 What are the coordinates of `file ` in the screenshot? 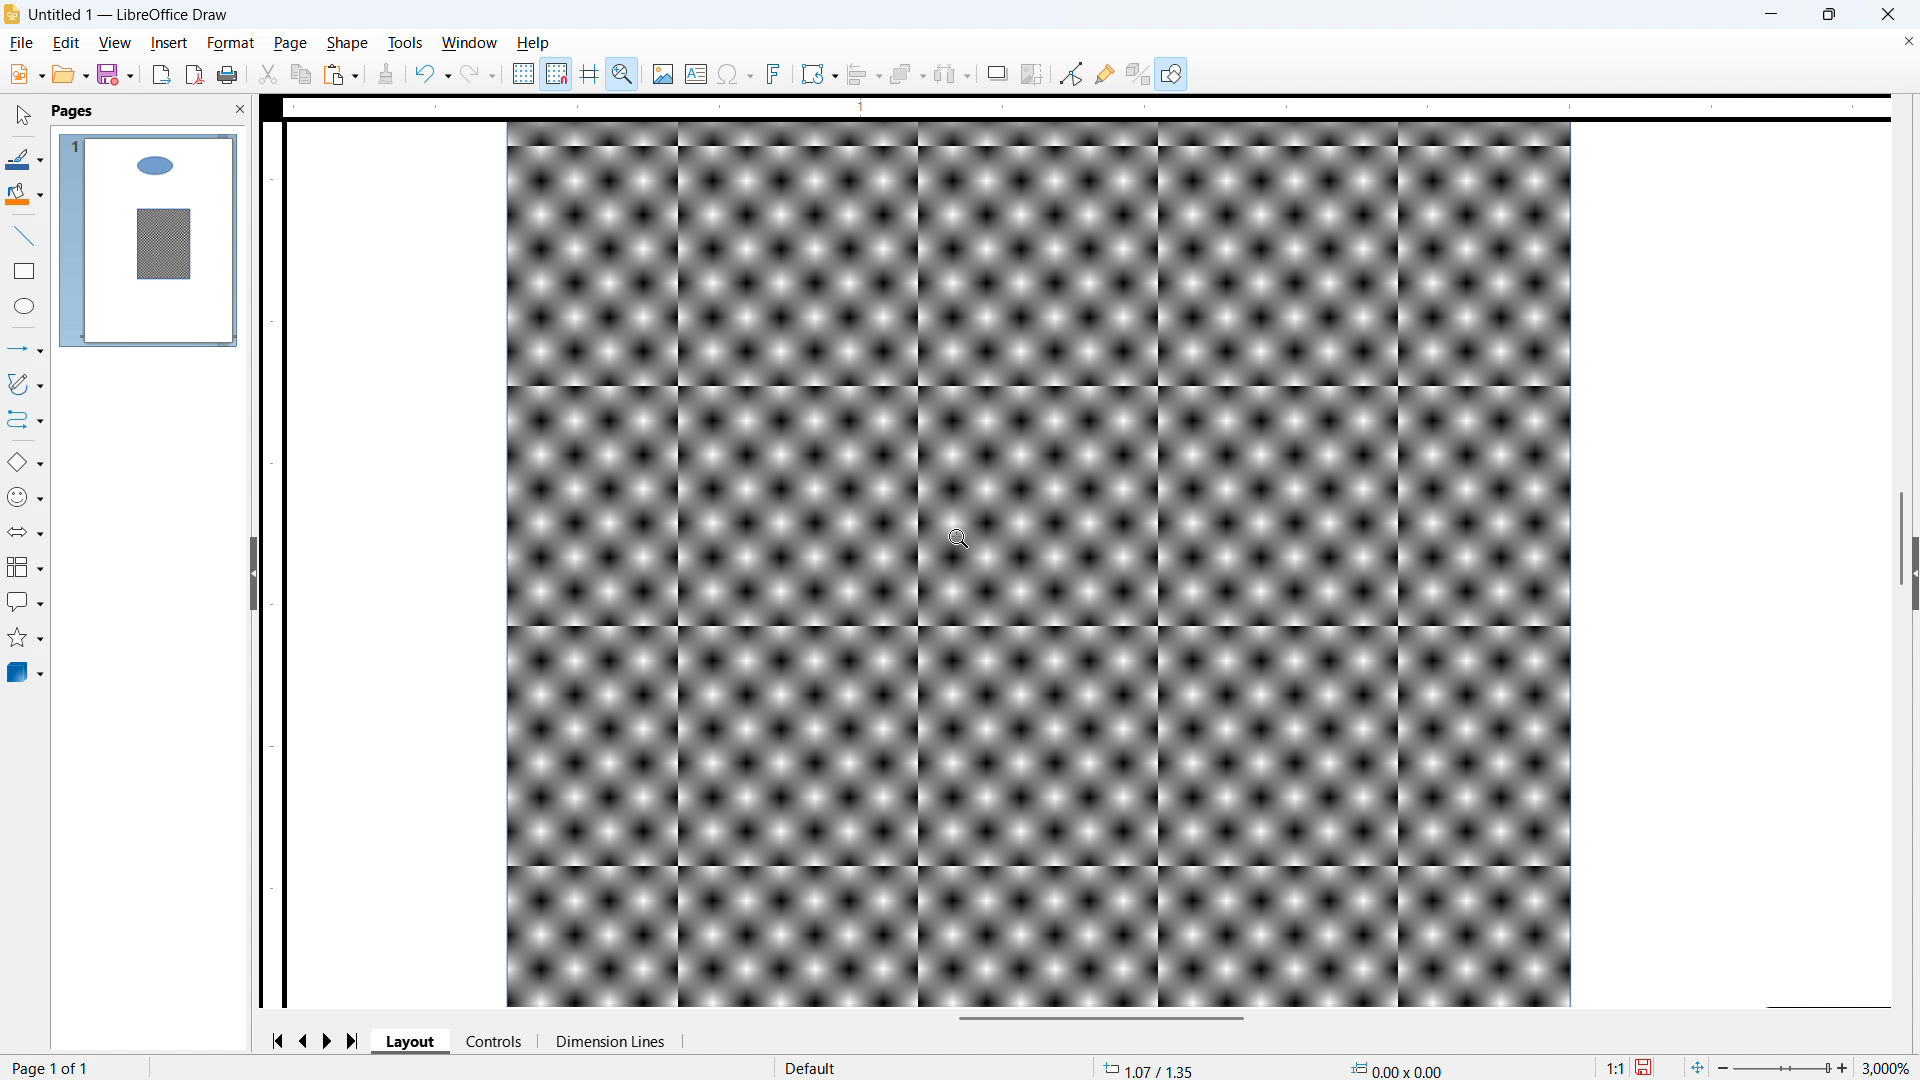 It's located at (23, 44).